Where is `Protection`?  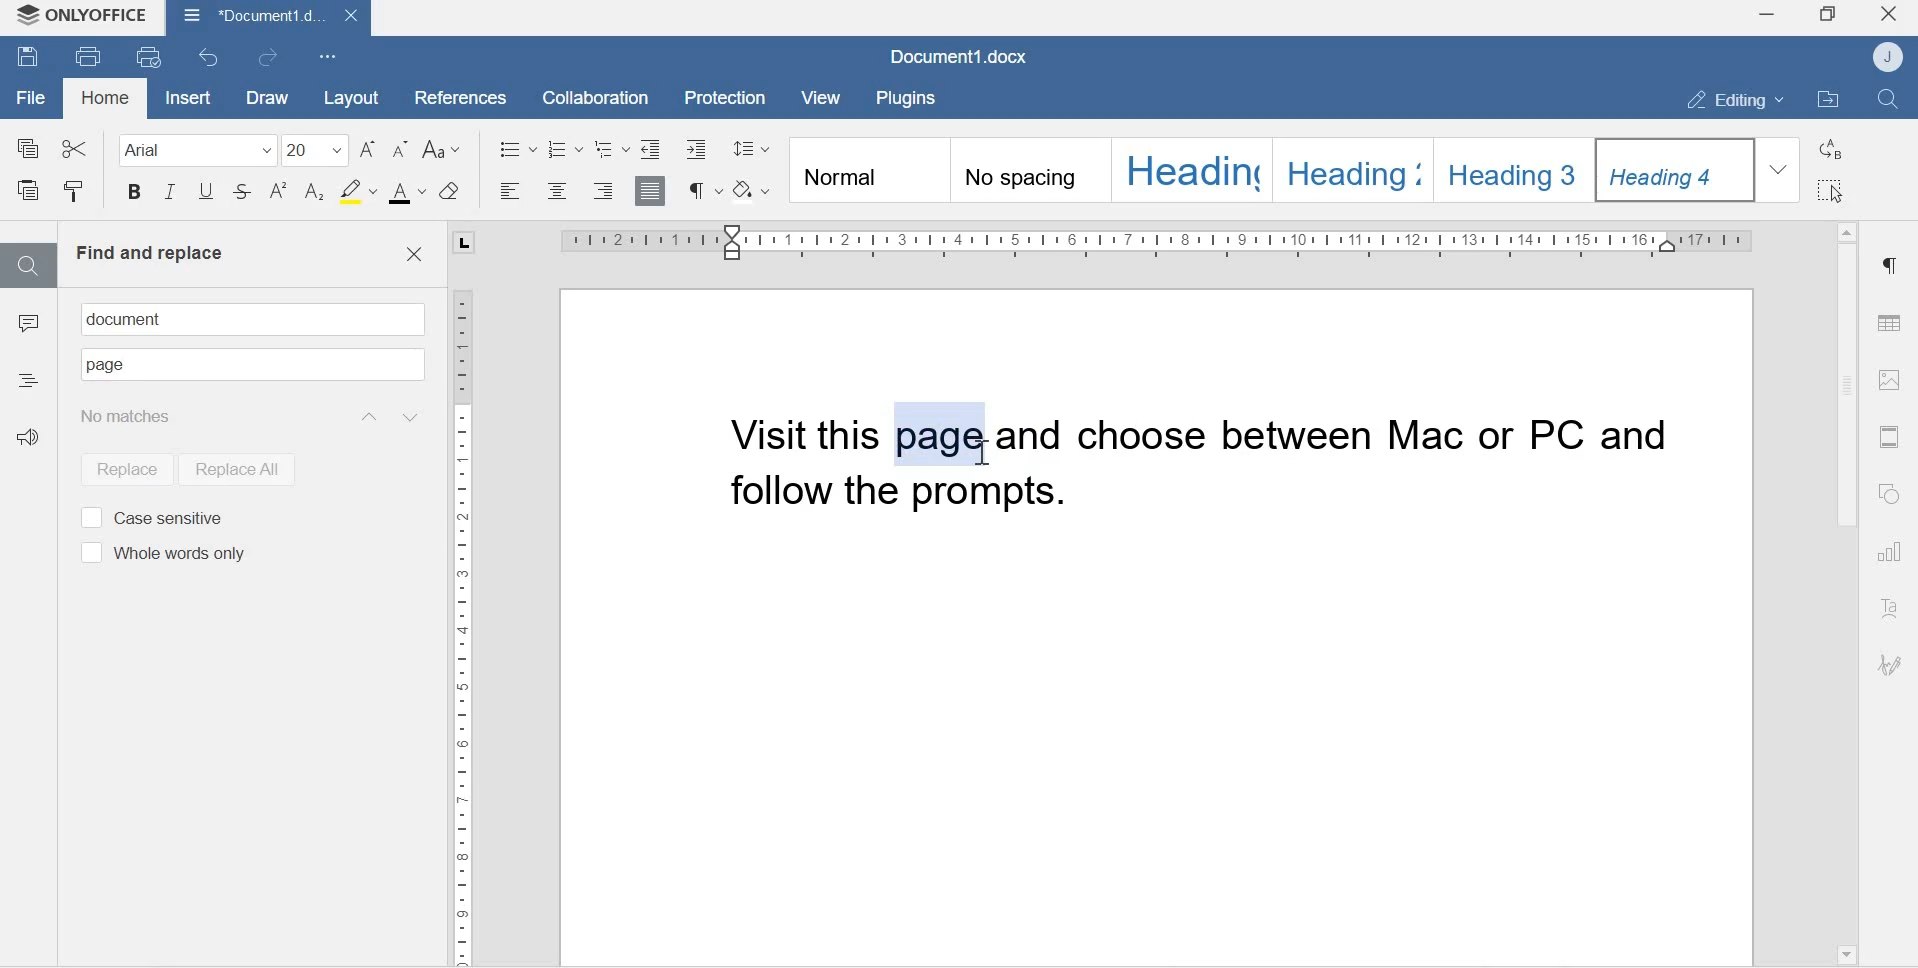 Protection is located at coordinates (727, 96).